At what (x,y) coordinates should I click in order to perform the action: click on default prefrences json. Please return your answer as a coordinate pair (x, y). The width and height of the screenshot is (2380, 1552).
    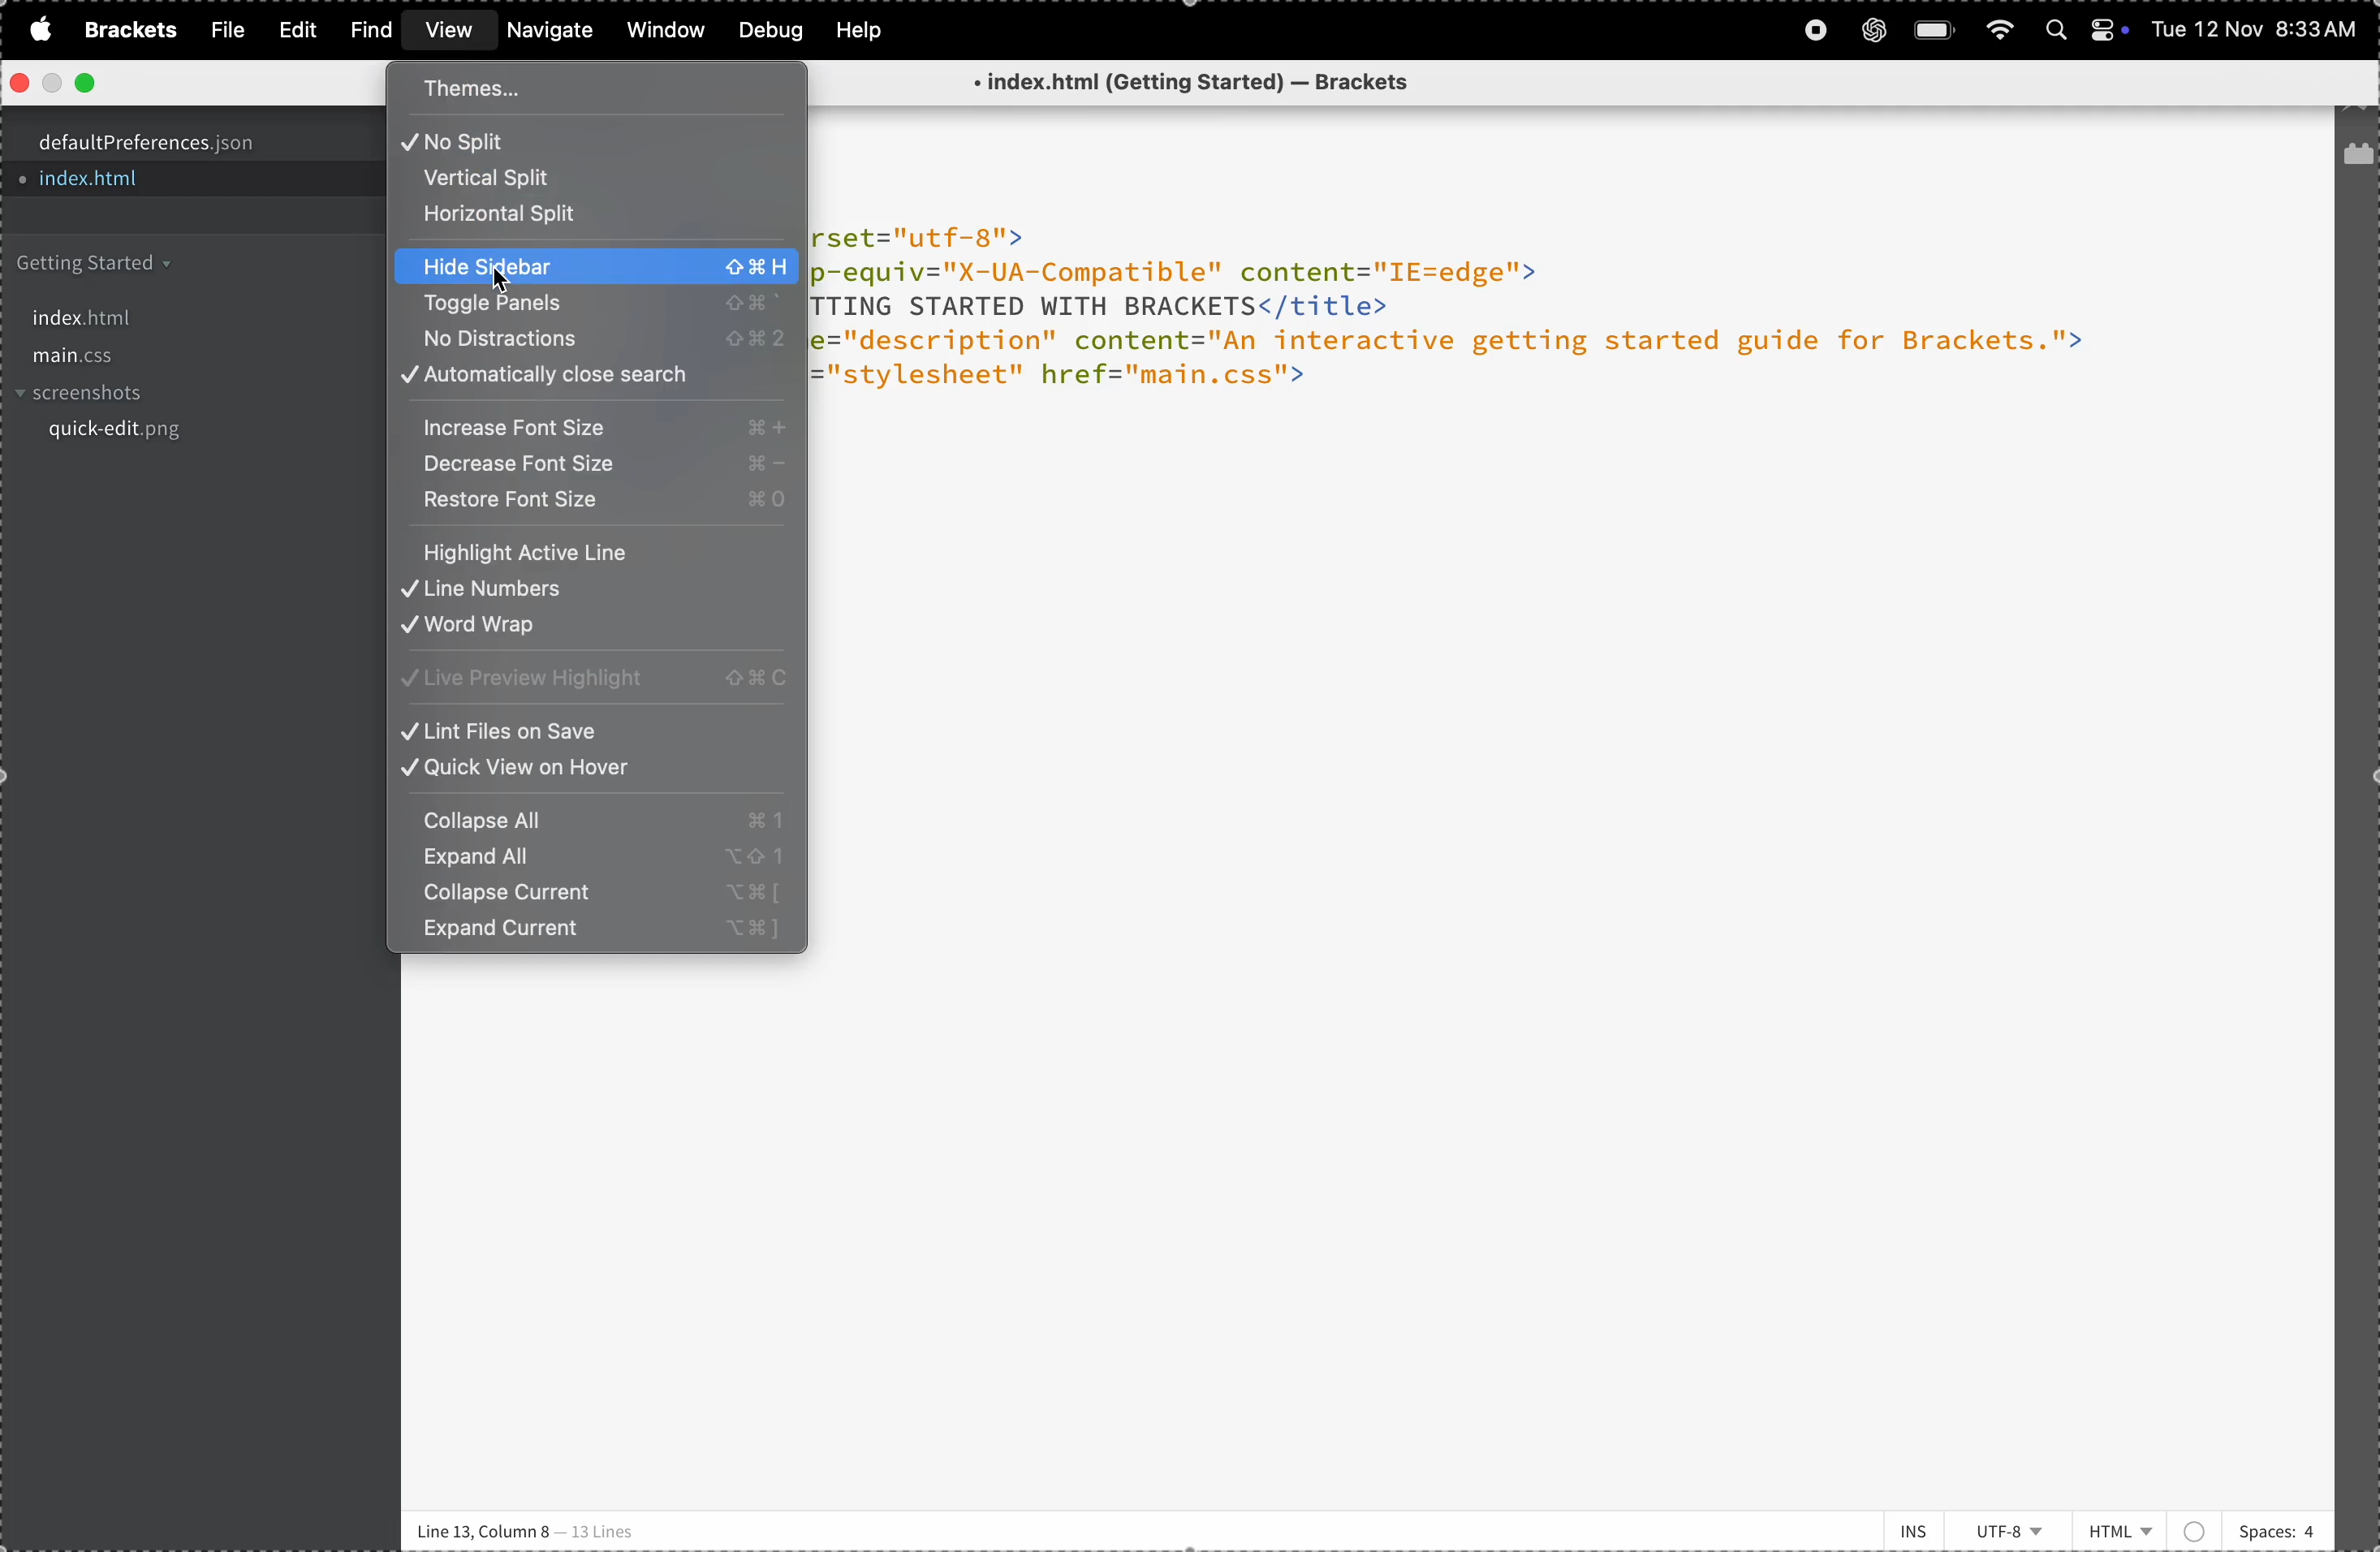
    Looking at the image, I should click on (173, 143).